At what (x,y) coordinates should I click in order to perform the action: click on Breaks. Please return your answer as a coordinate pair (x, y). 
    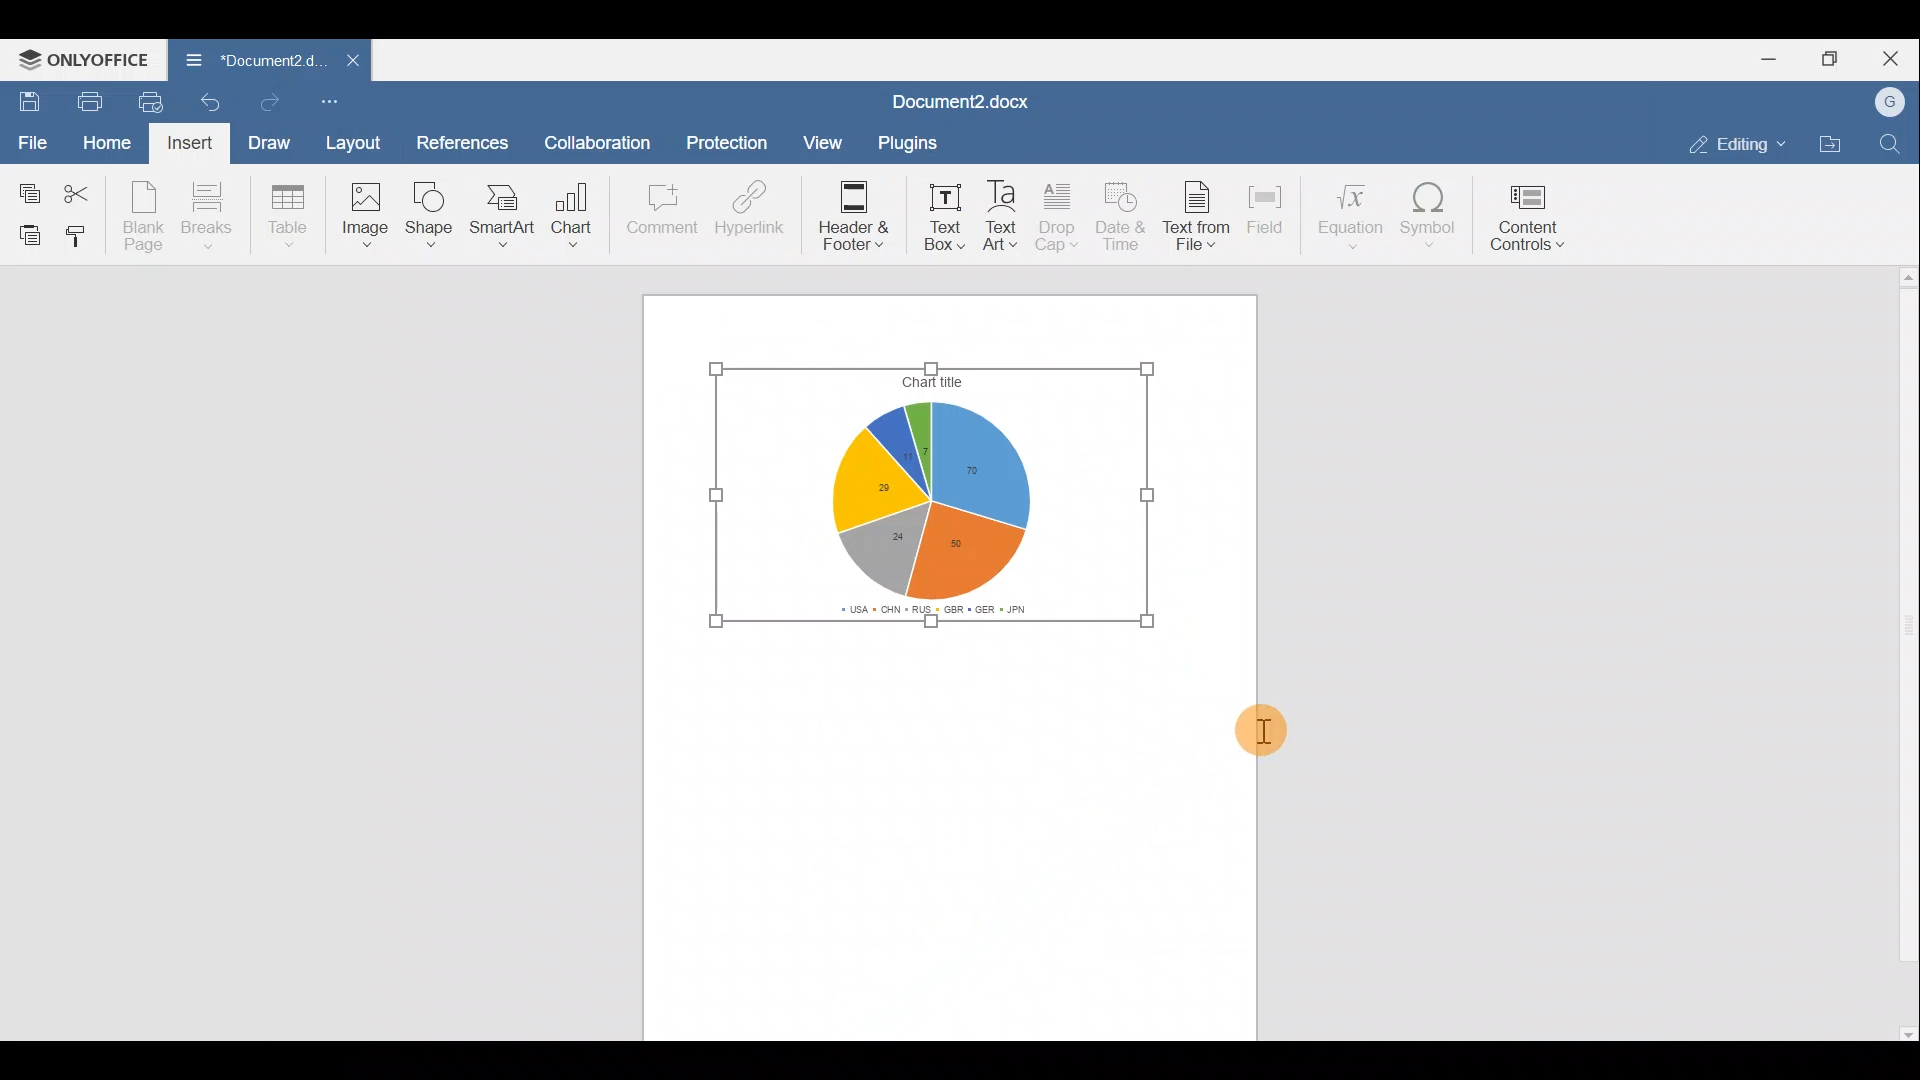
    Looking at the image, I should click on (211, 218).